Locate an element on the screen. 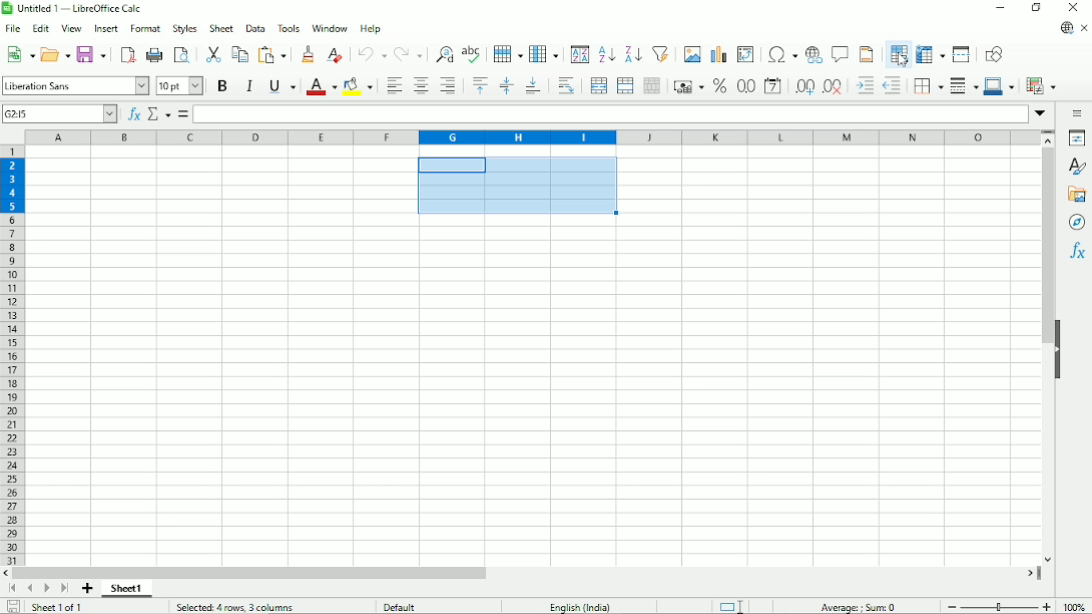 This screenshot has width=1092, height=614. Scroll to first page is located at coordinates (12, 588).